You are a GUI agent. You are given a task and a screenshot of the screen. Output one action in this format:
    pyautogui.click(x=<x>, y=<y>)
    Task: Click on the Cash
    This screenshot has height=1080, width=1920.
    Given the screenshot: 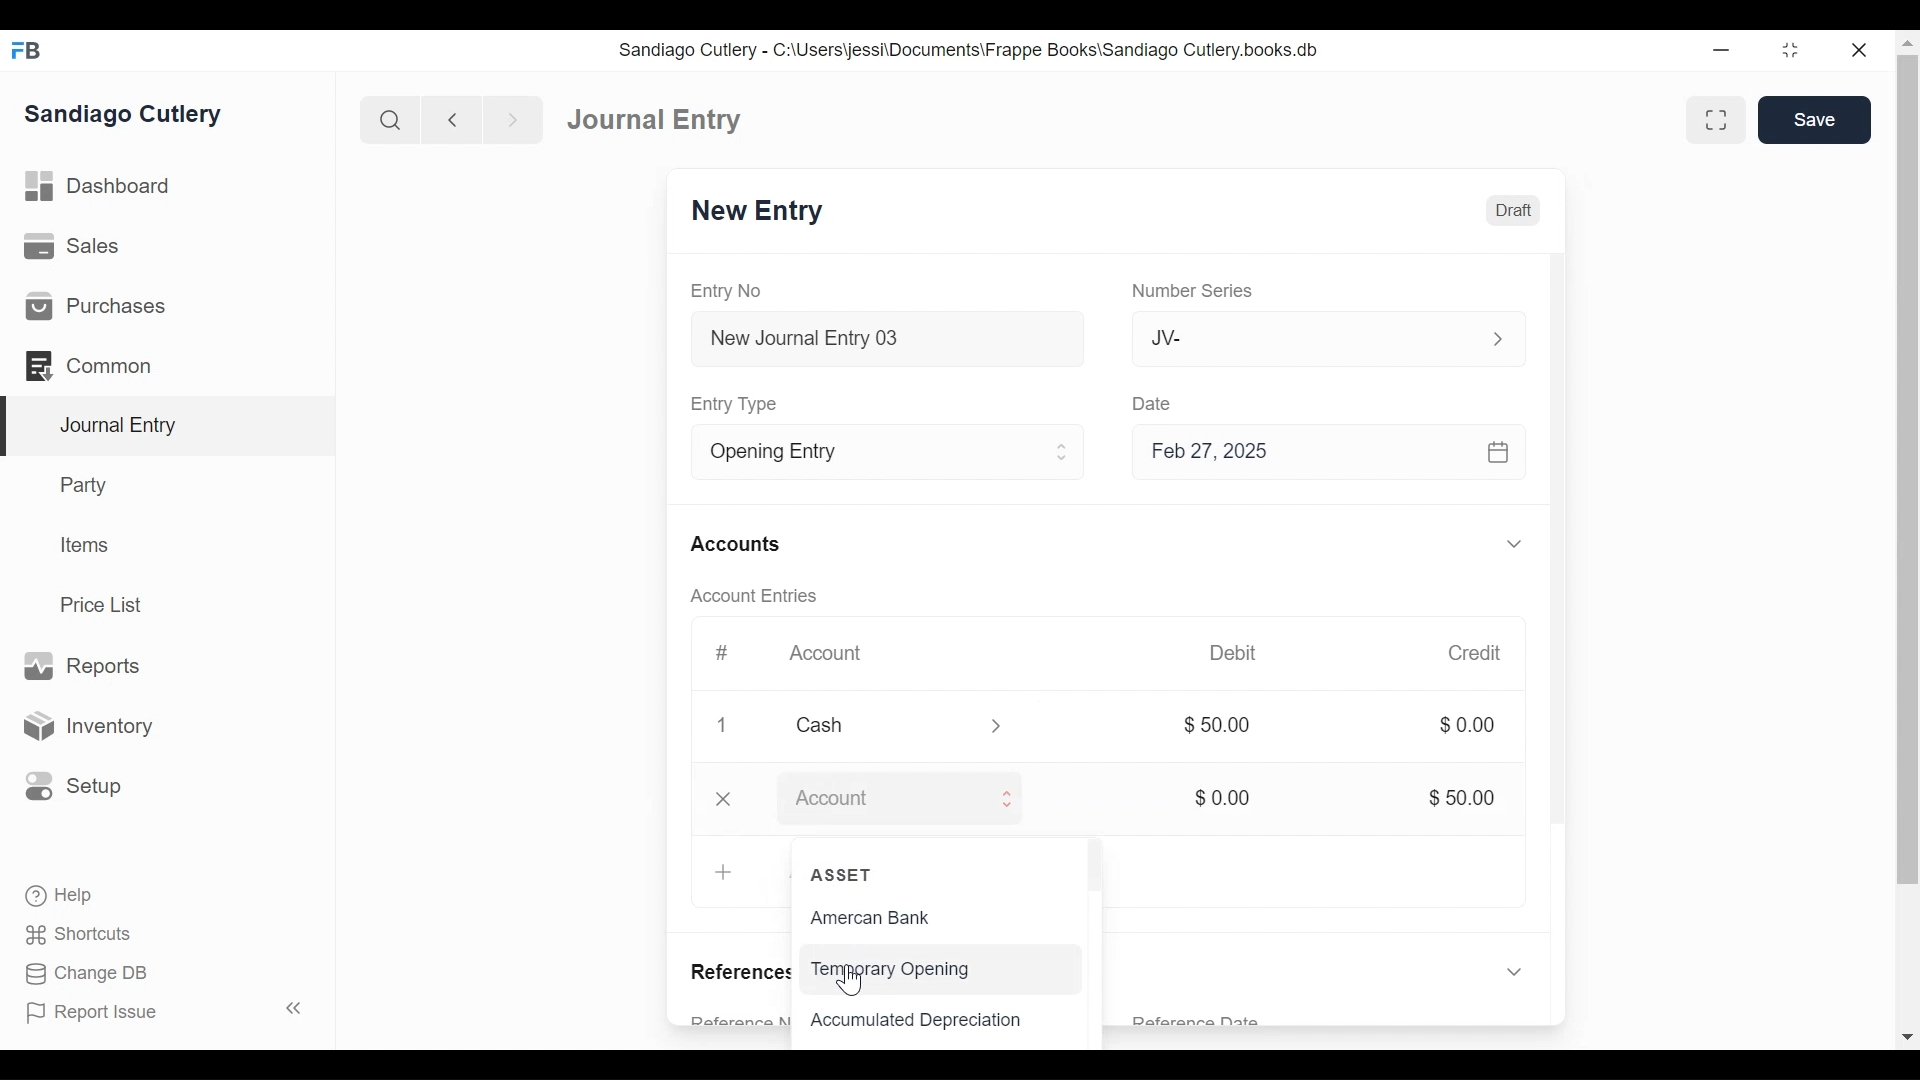 What is the action you would take?
    pyautogui.click(x=888, y=725)
    